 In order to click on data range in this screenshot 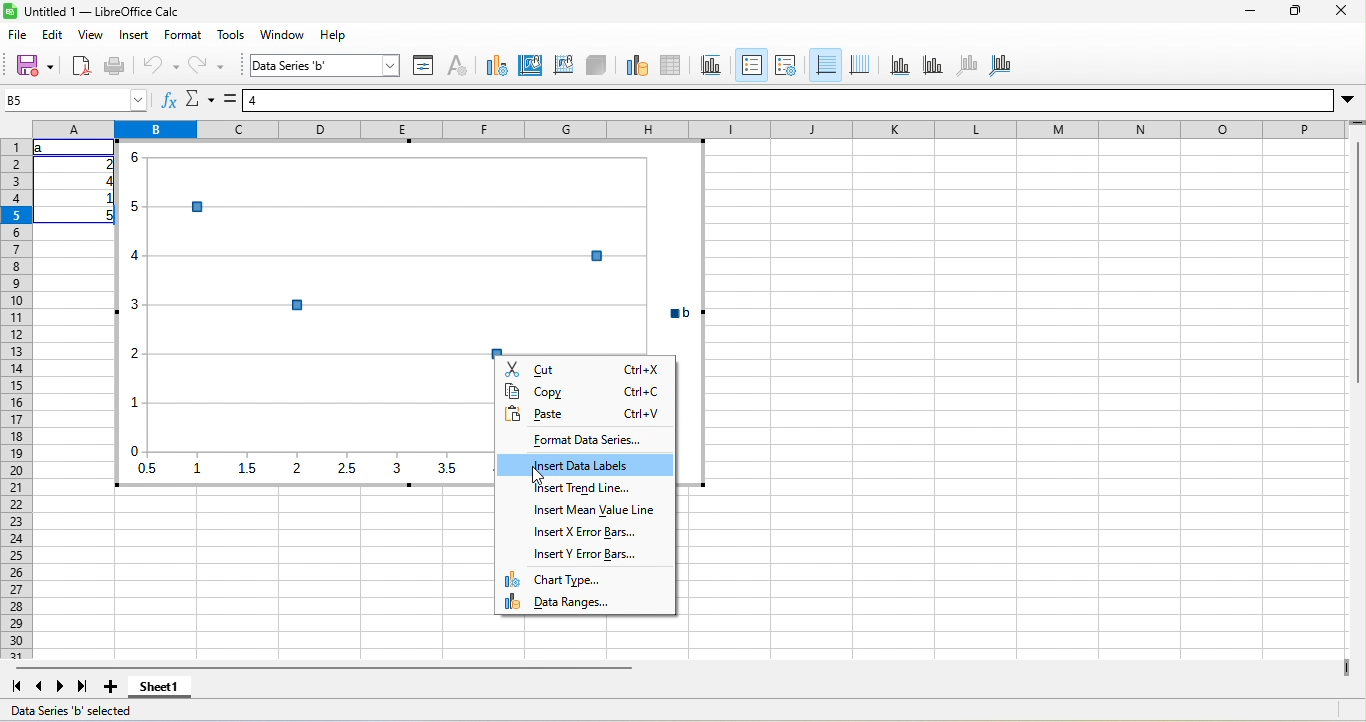, I will do `click(638, 67)`.